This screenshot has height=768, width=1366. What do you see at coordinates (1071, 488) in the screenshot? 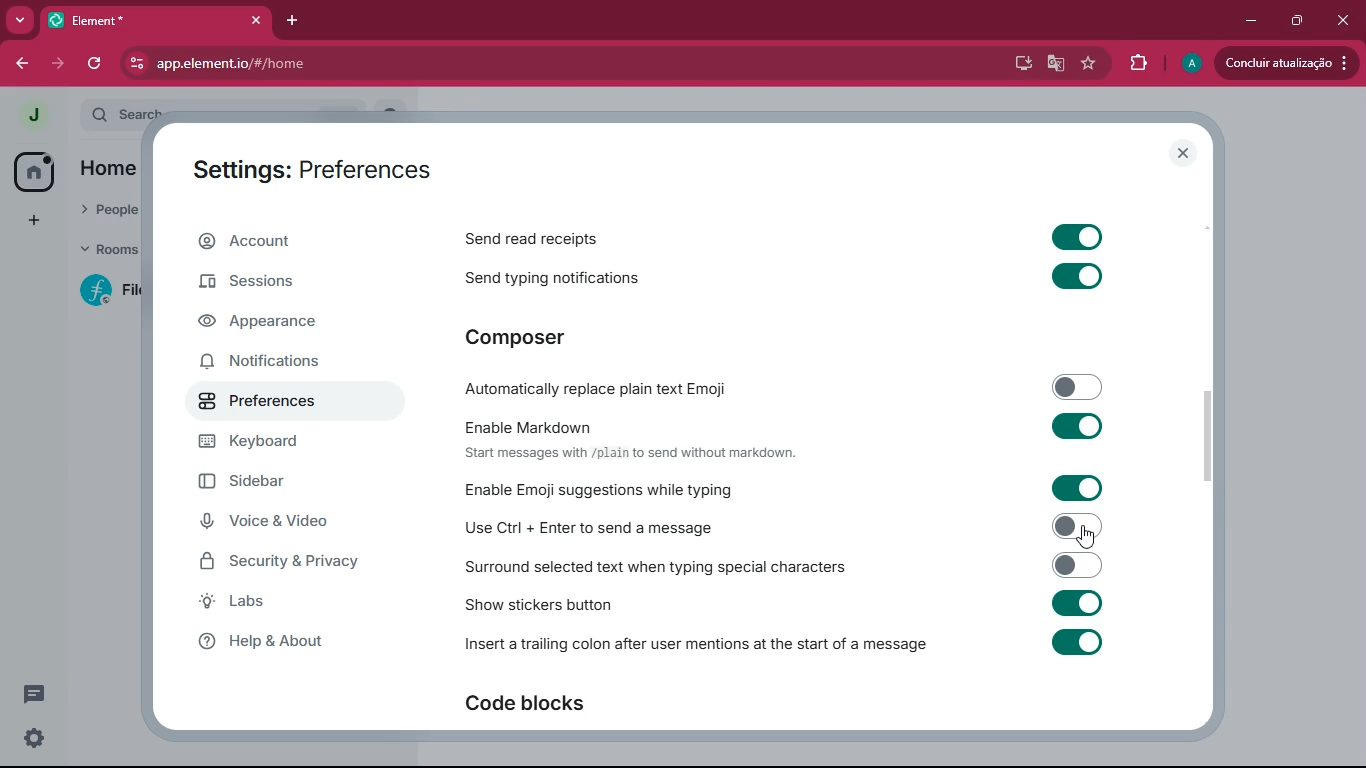
I see `toggle on or off` at bounding box center [1071, 488].